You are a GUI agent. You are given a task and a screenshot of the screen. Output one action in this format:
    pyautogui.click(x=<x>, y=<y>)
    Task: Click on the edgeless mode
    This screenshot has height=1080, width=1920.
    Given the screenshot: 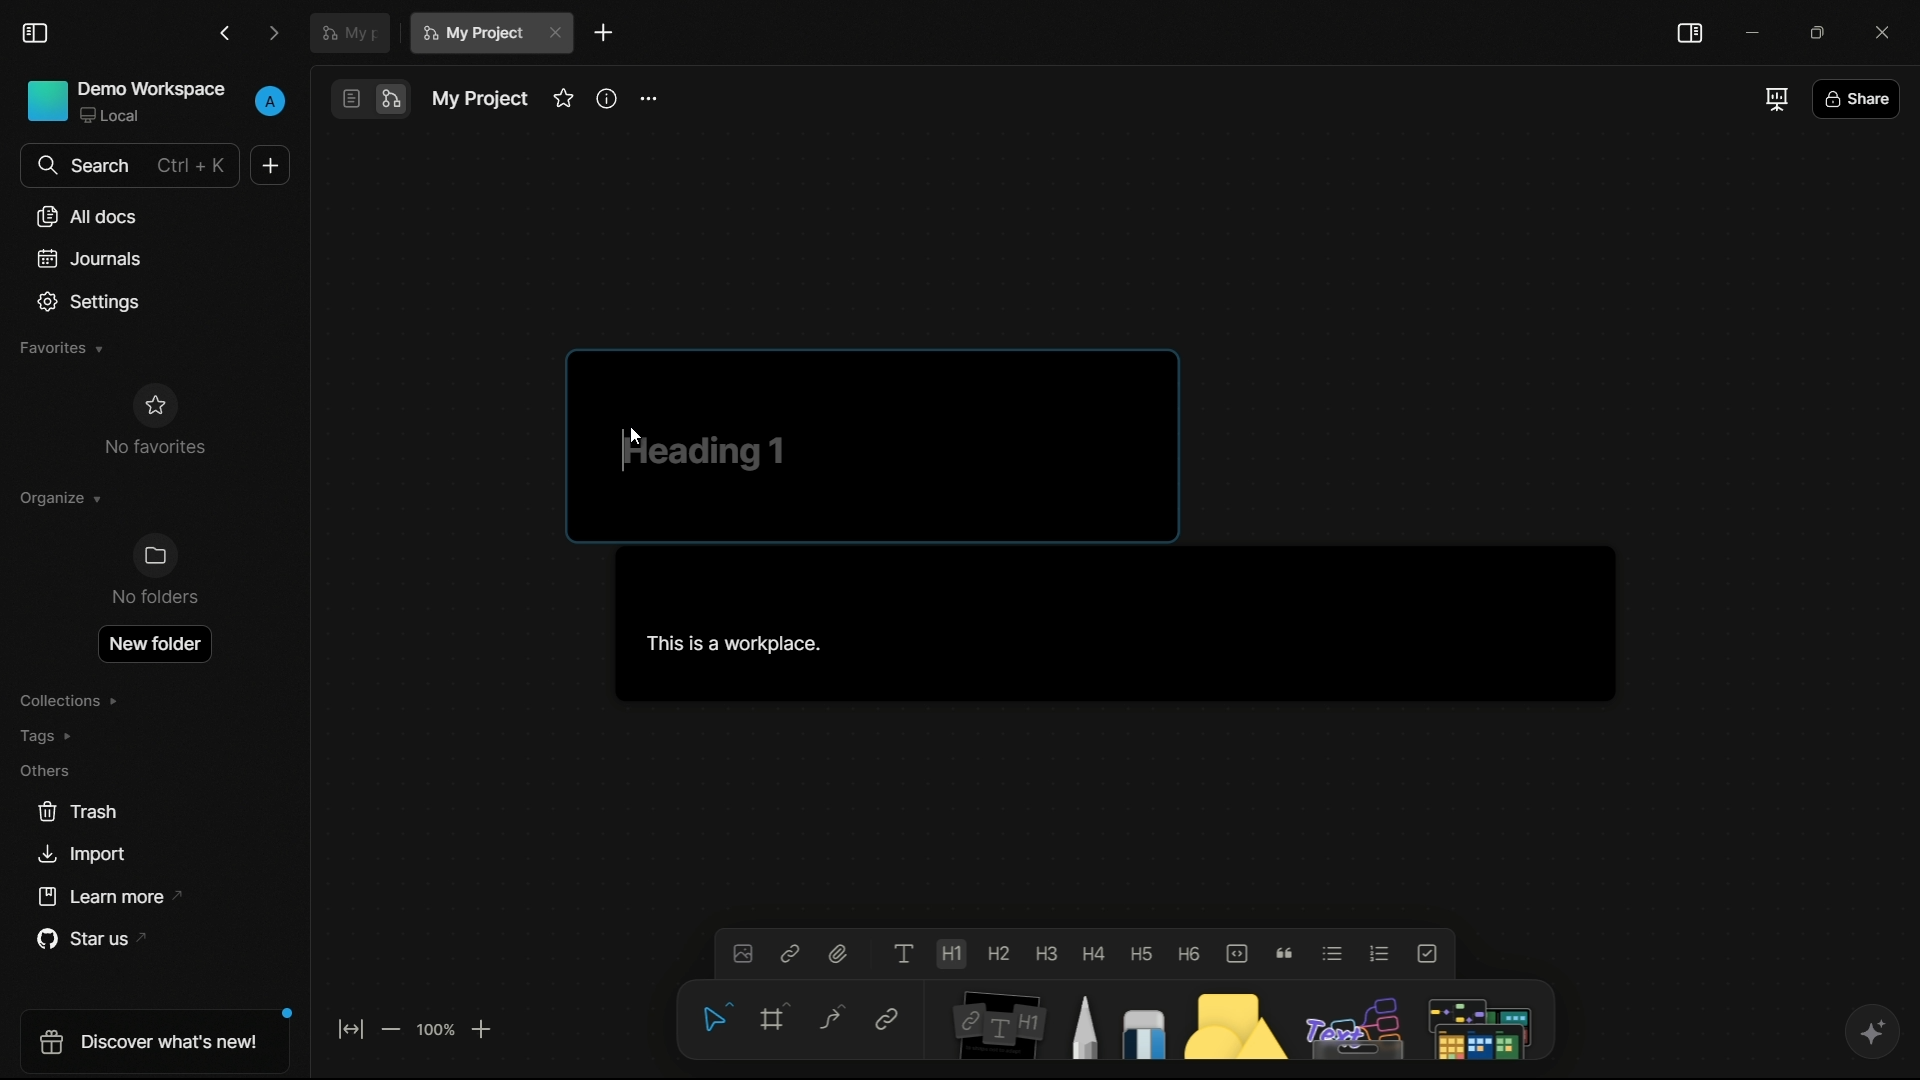 What is the action you would take?
    pyautogui.click(x=391, y=100)
    